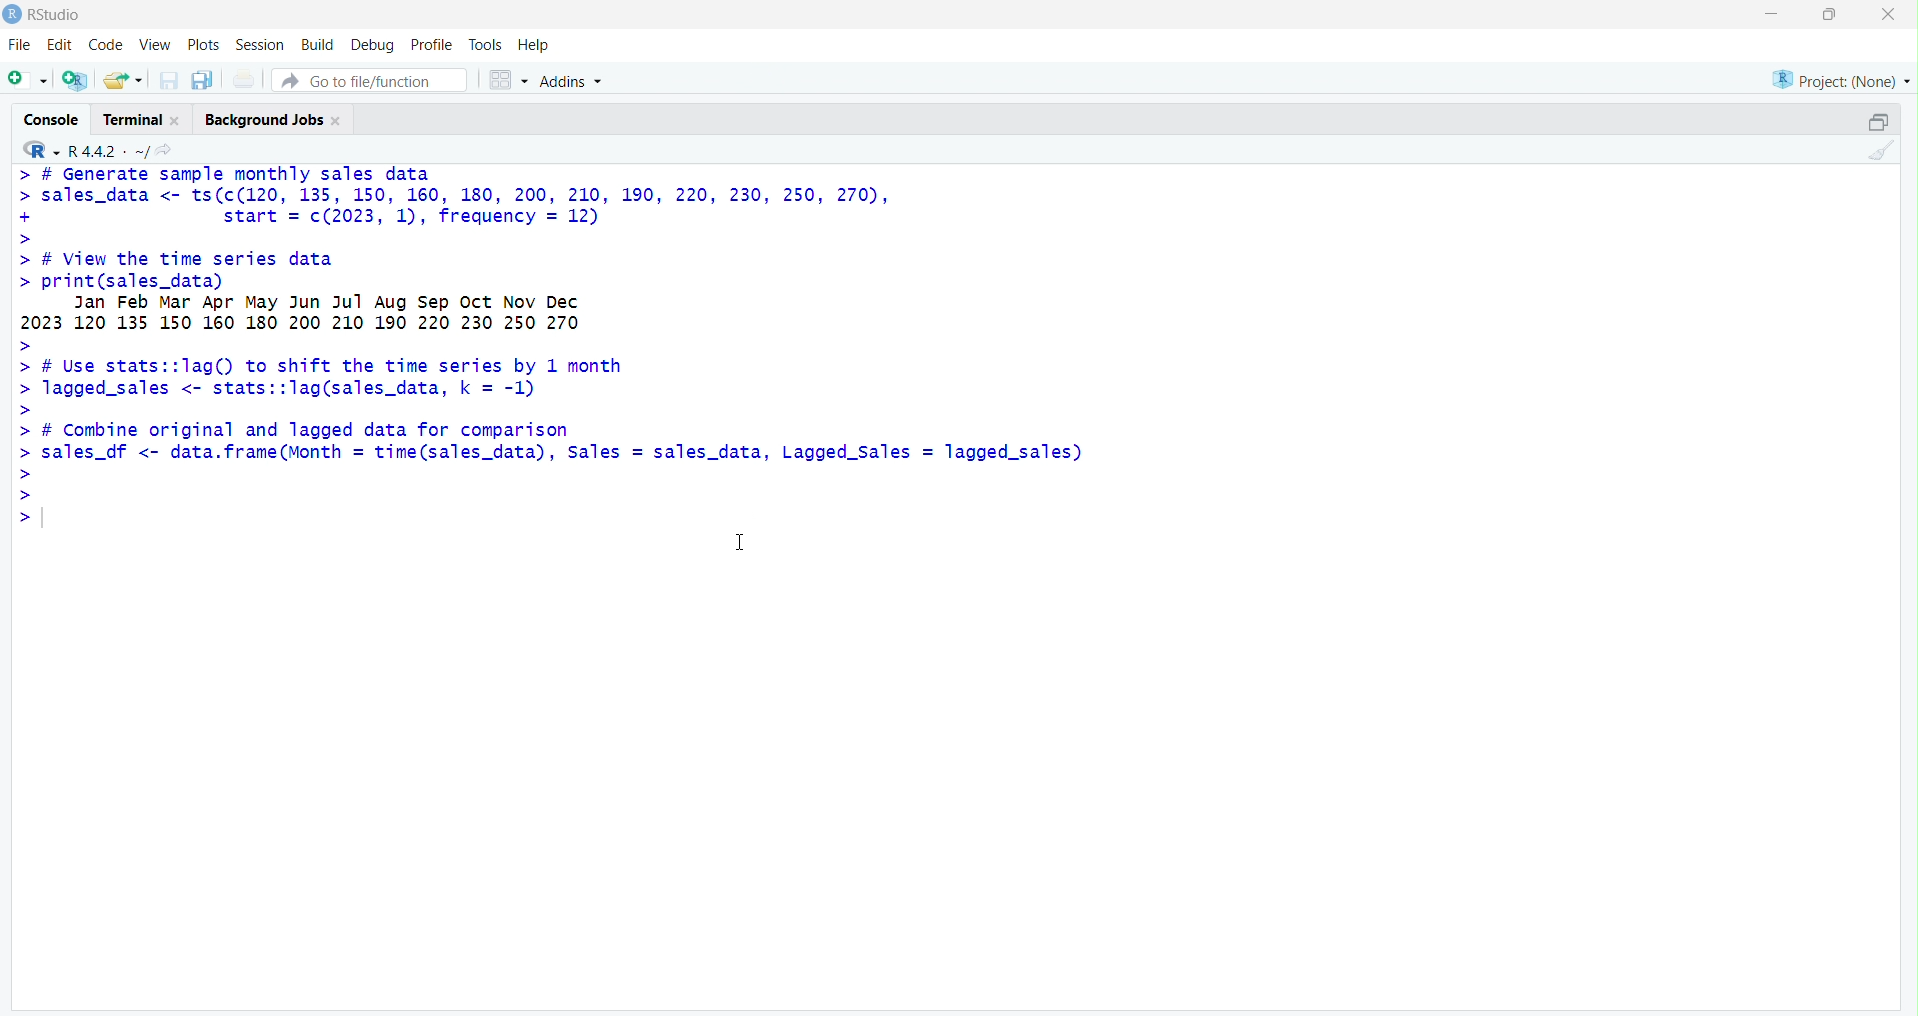  Describe the element at coordinates (575, 80) in the screenshot. I see `addins` at that location.